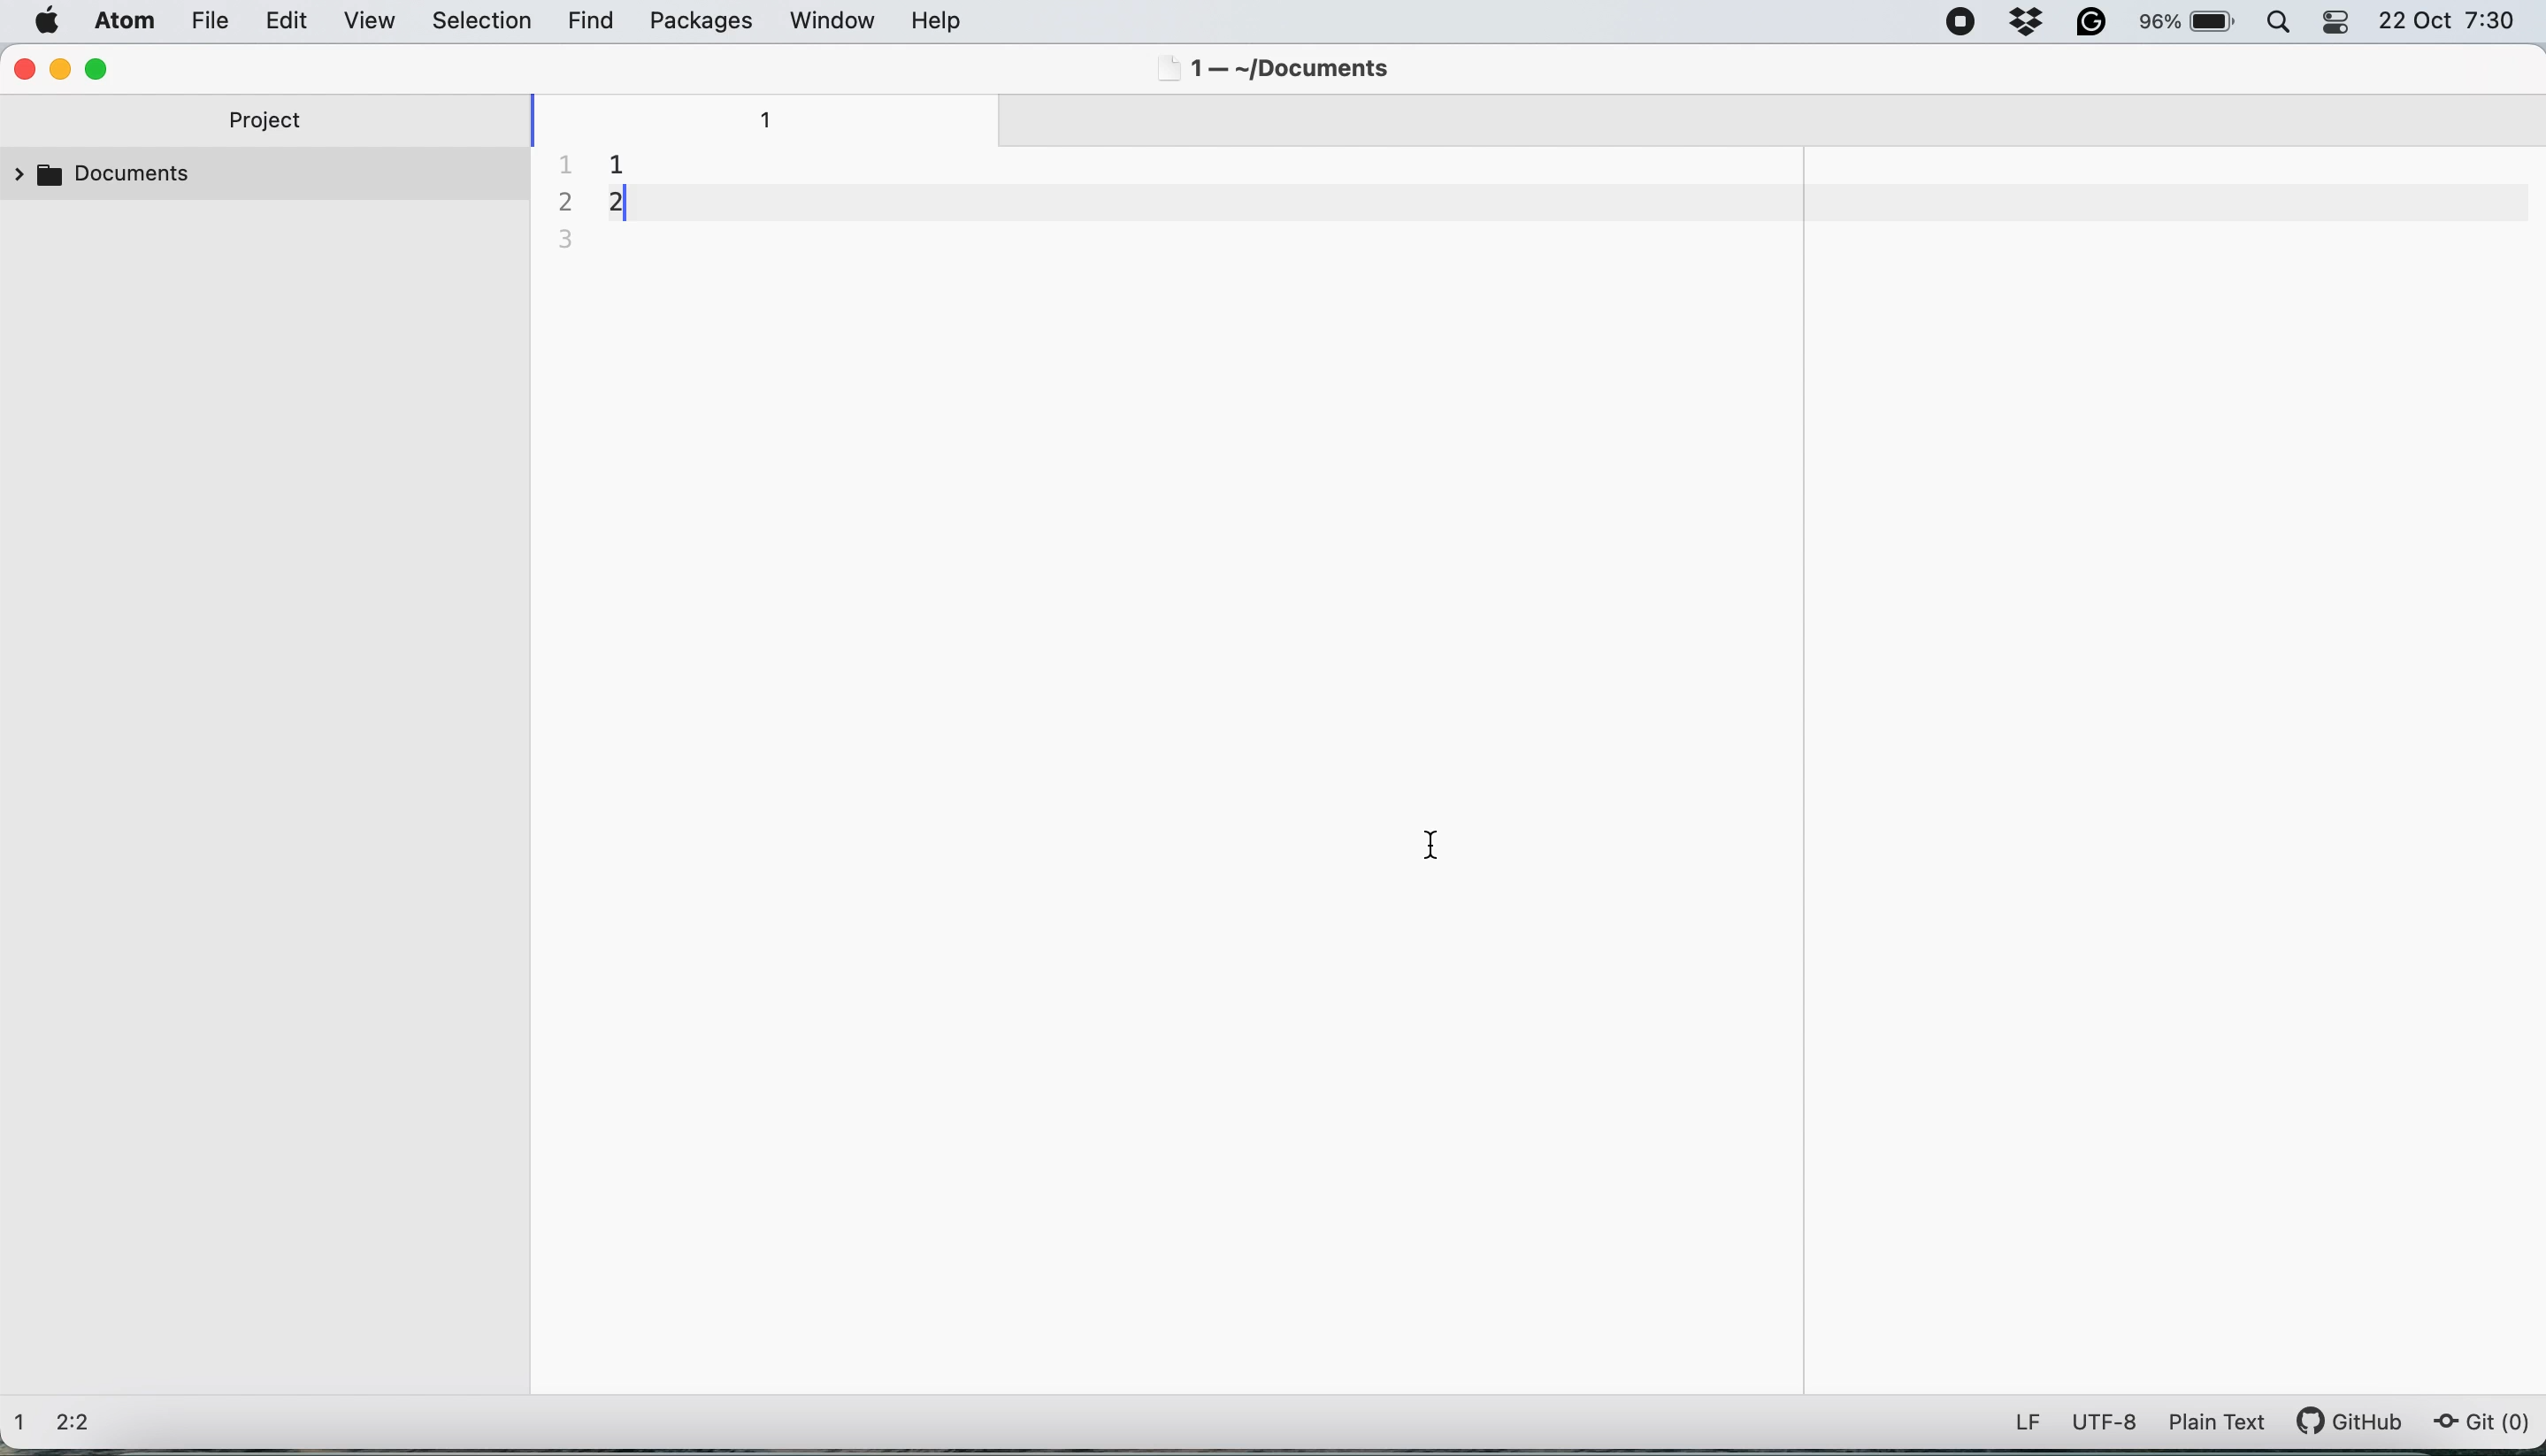 This screenshot has height=1456, width=2546. I want to click on 22 Oct 7:30, so click(2448, 21).